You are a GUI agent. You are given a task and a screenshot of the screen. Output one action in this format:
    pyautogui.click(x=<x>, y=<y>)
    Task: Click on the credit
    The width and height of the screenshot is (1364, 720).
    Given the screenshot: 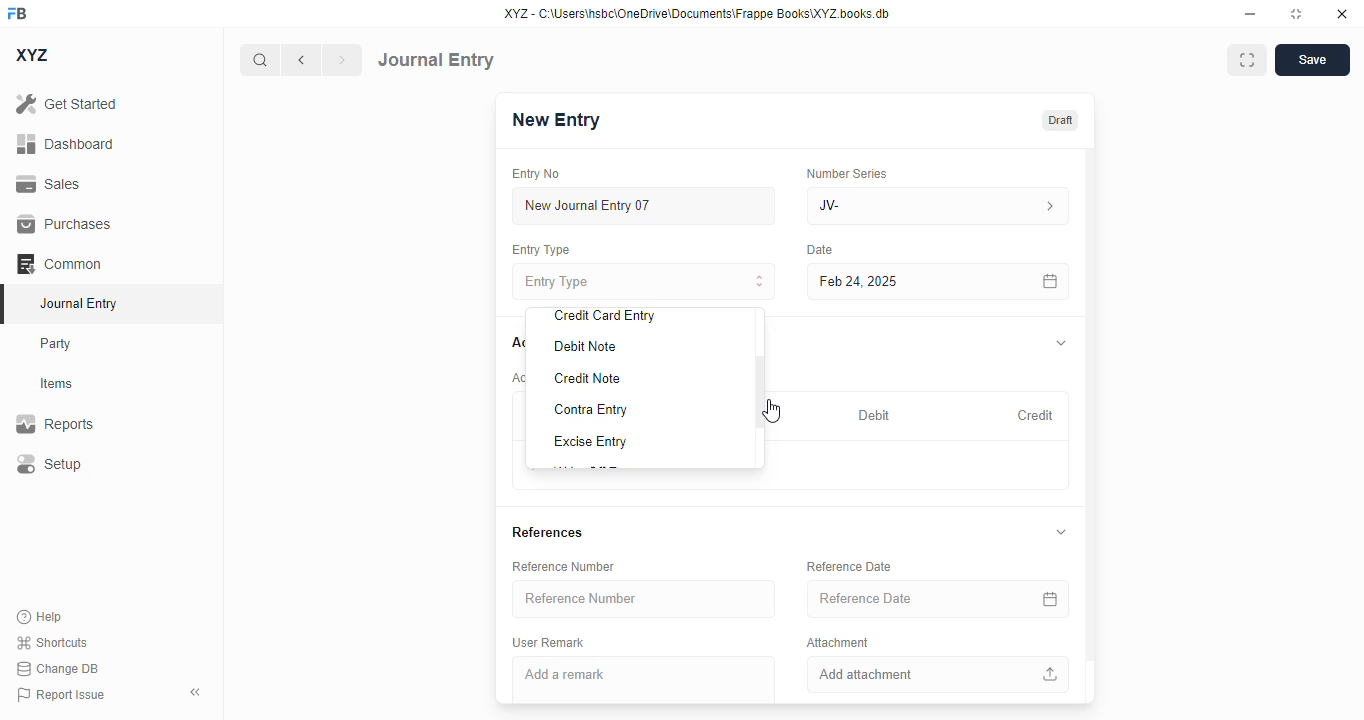 What is the action you would take?
    pyautogui.click(x=1037, y=415)
    